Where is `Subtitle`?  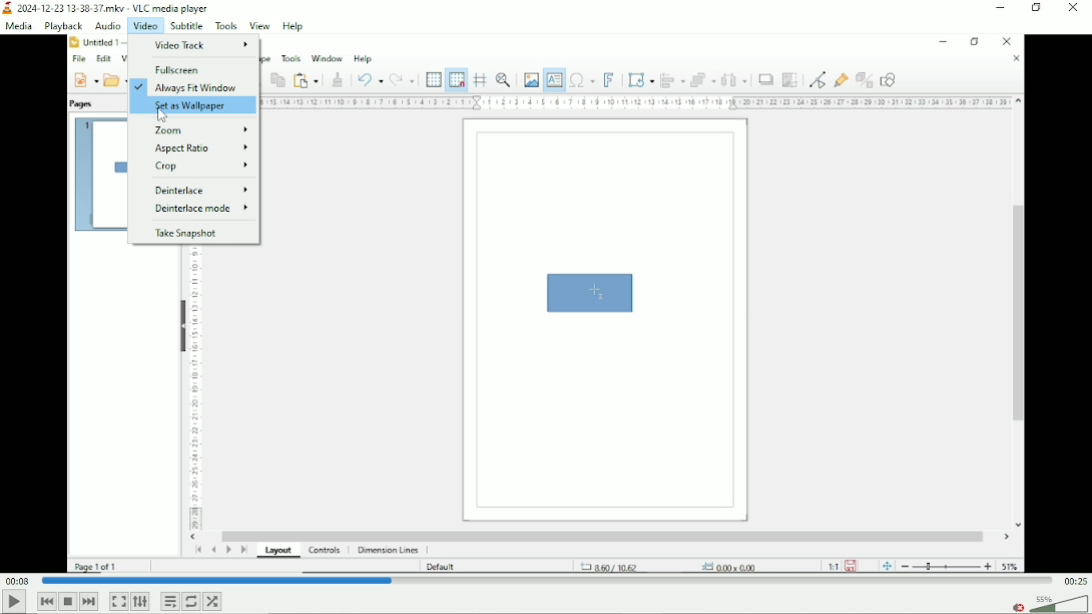 Subtitle is located at coordinates (186, 25).